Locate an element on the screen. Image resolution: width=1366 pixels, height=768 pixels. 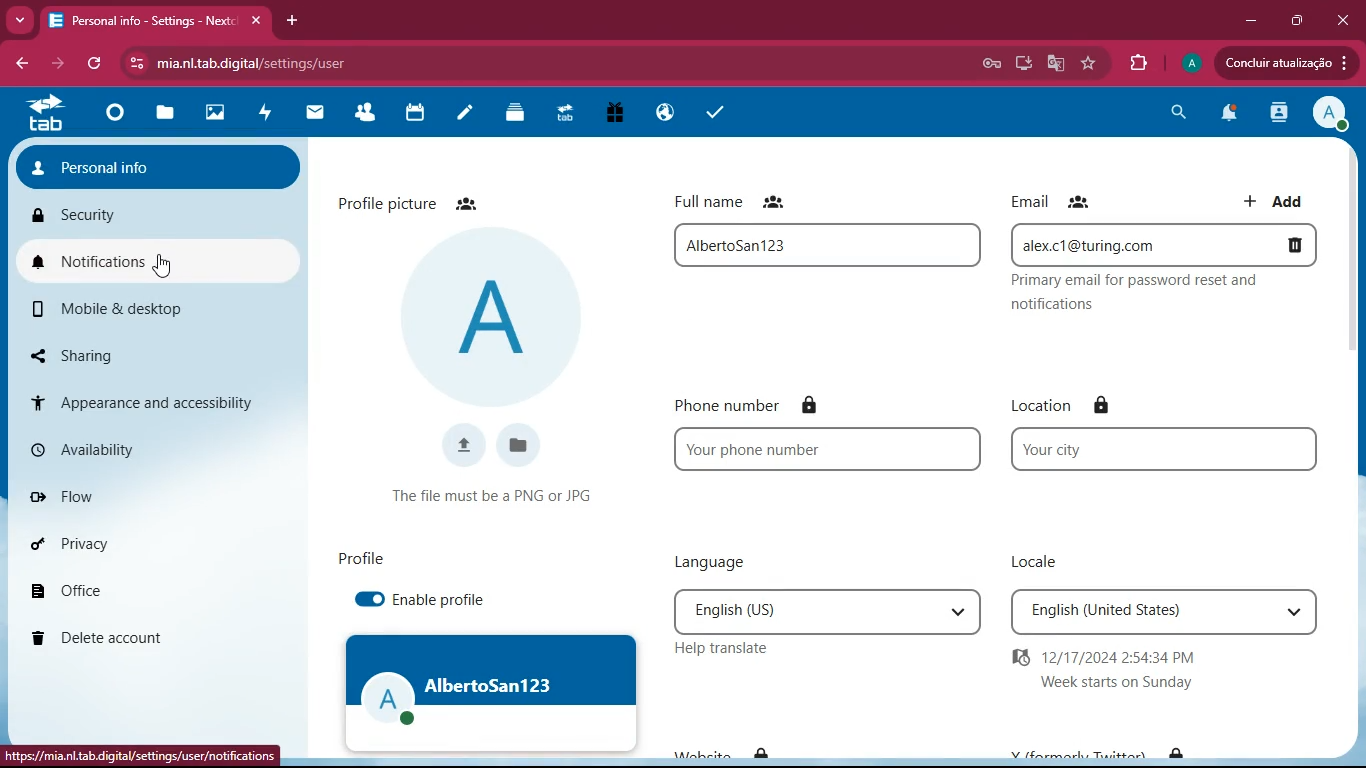
full nae is located at coordinates (825, 243).